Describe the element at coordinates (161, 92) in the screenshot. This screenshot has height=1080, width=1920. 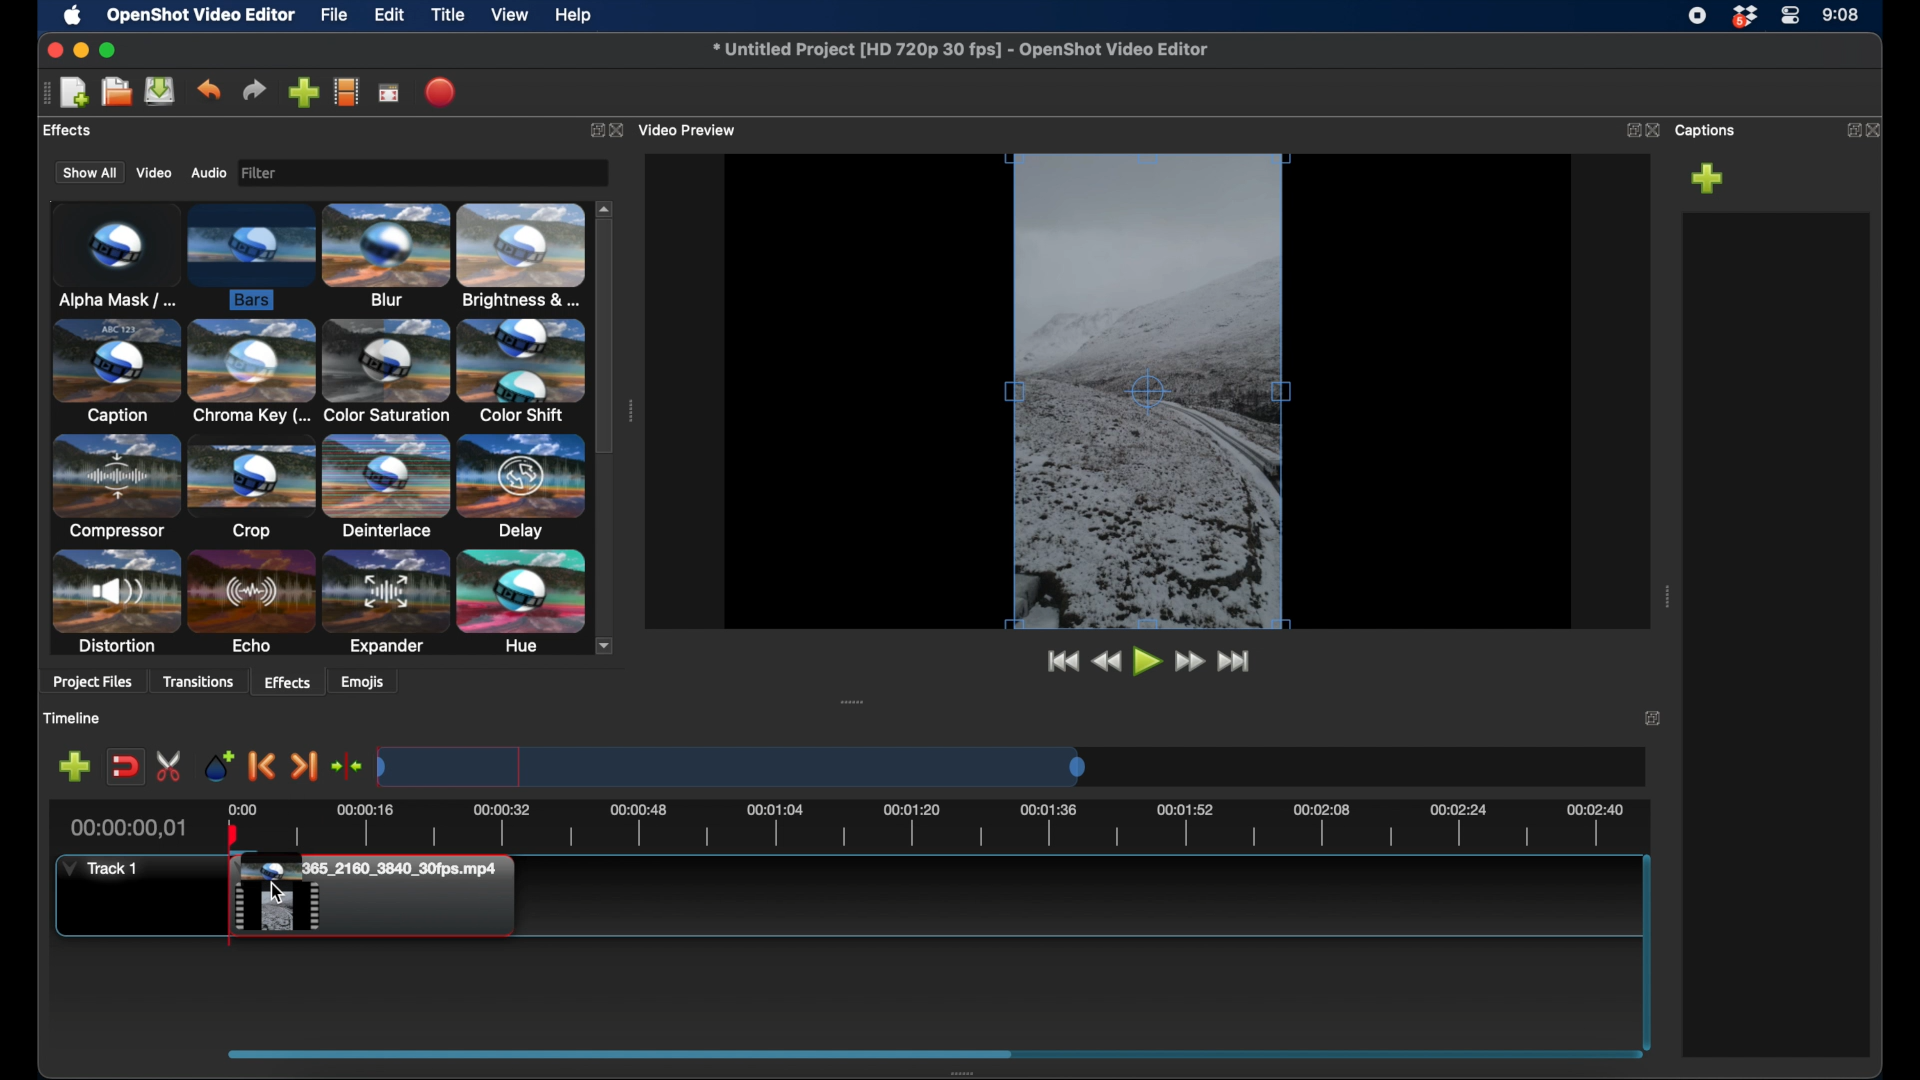
I see `save project` at that location.